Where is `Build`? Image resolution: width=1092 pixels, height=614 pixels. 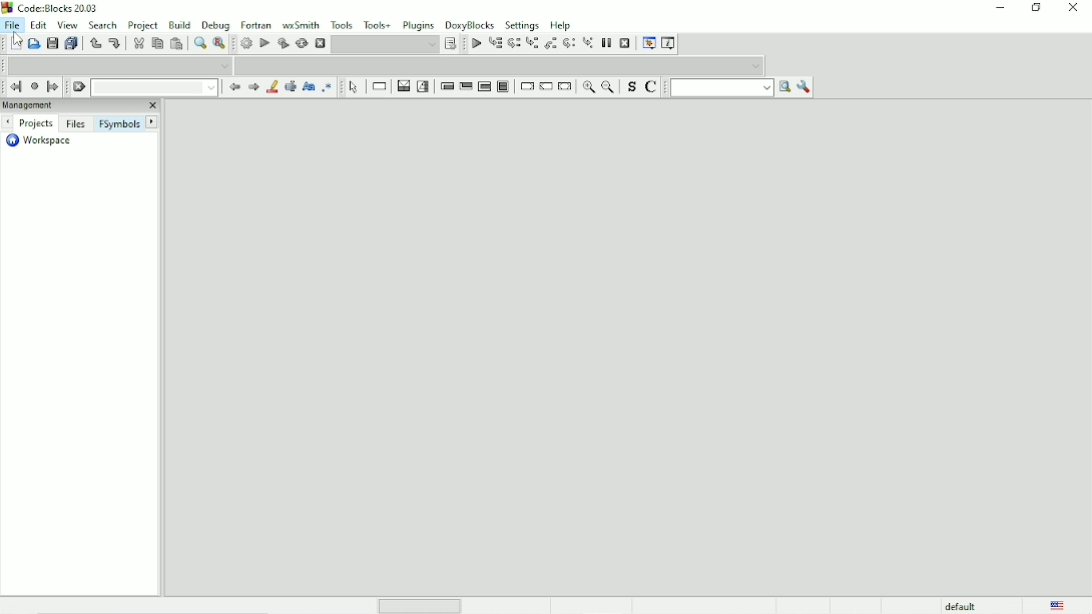 Build is located at coordinates (246, 42).